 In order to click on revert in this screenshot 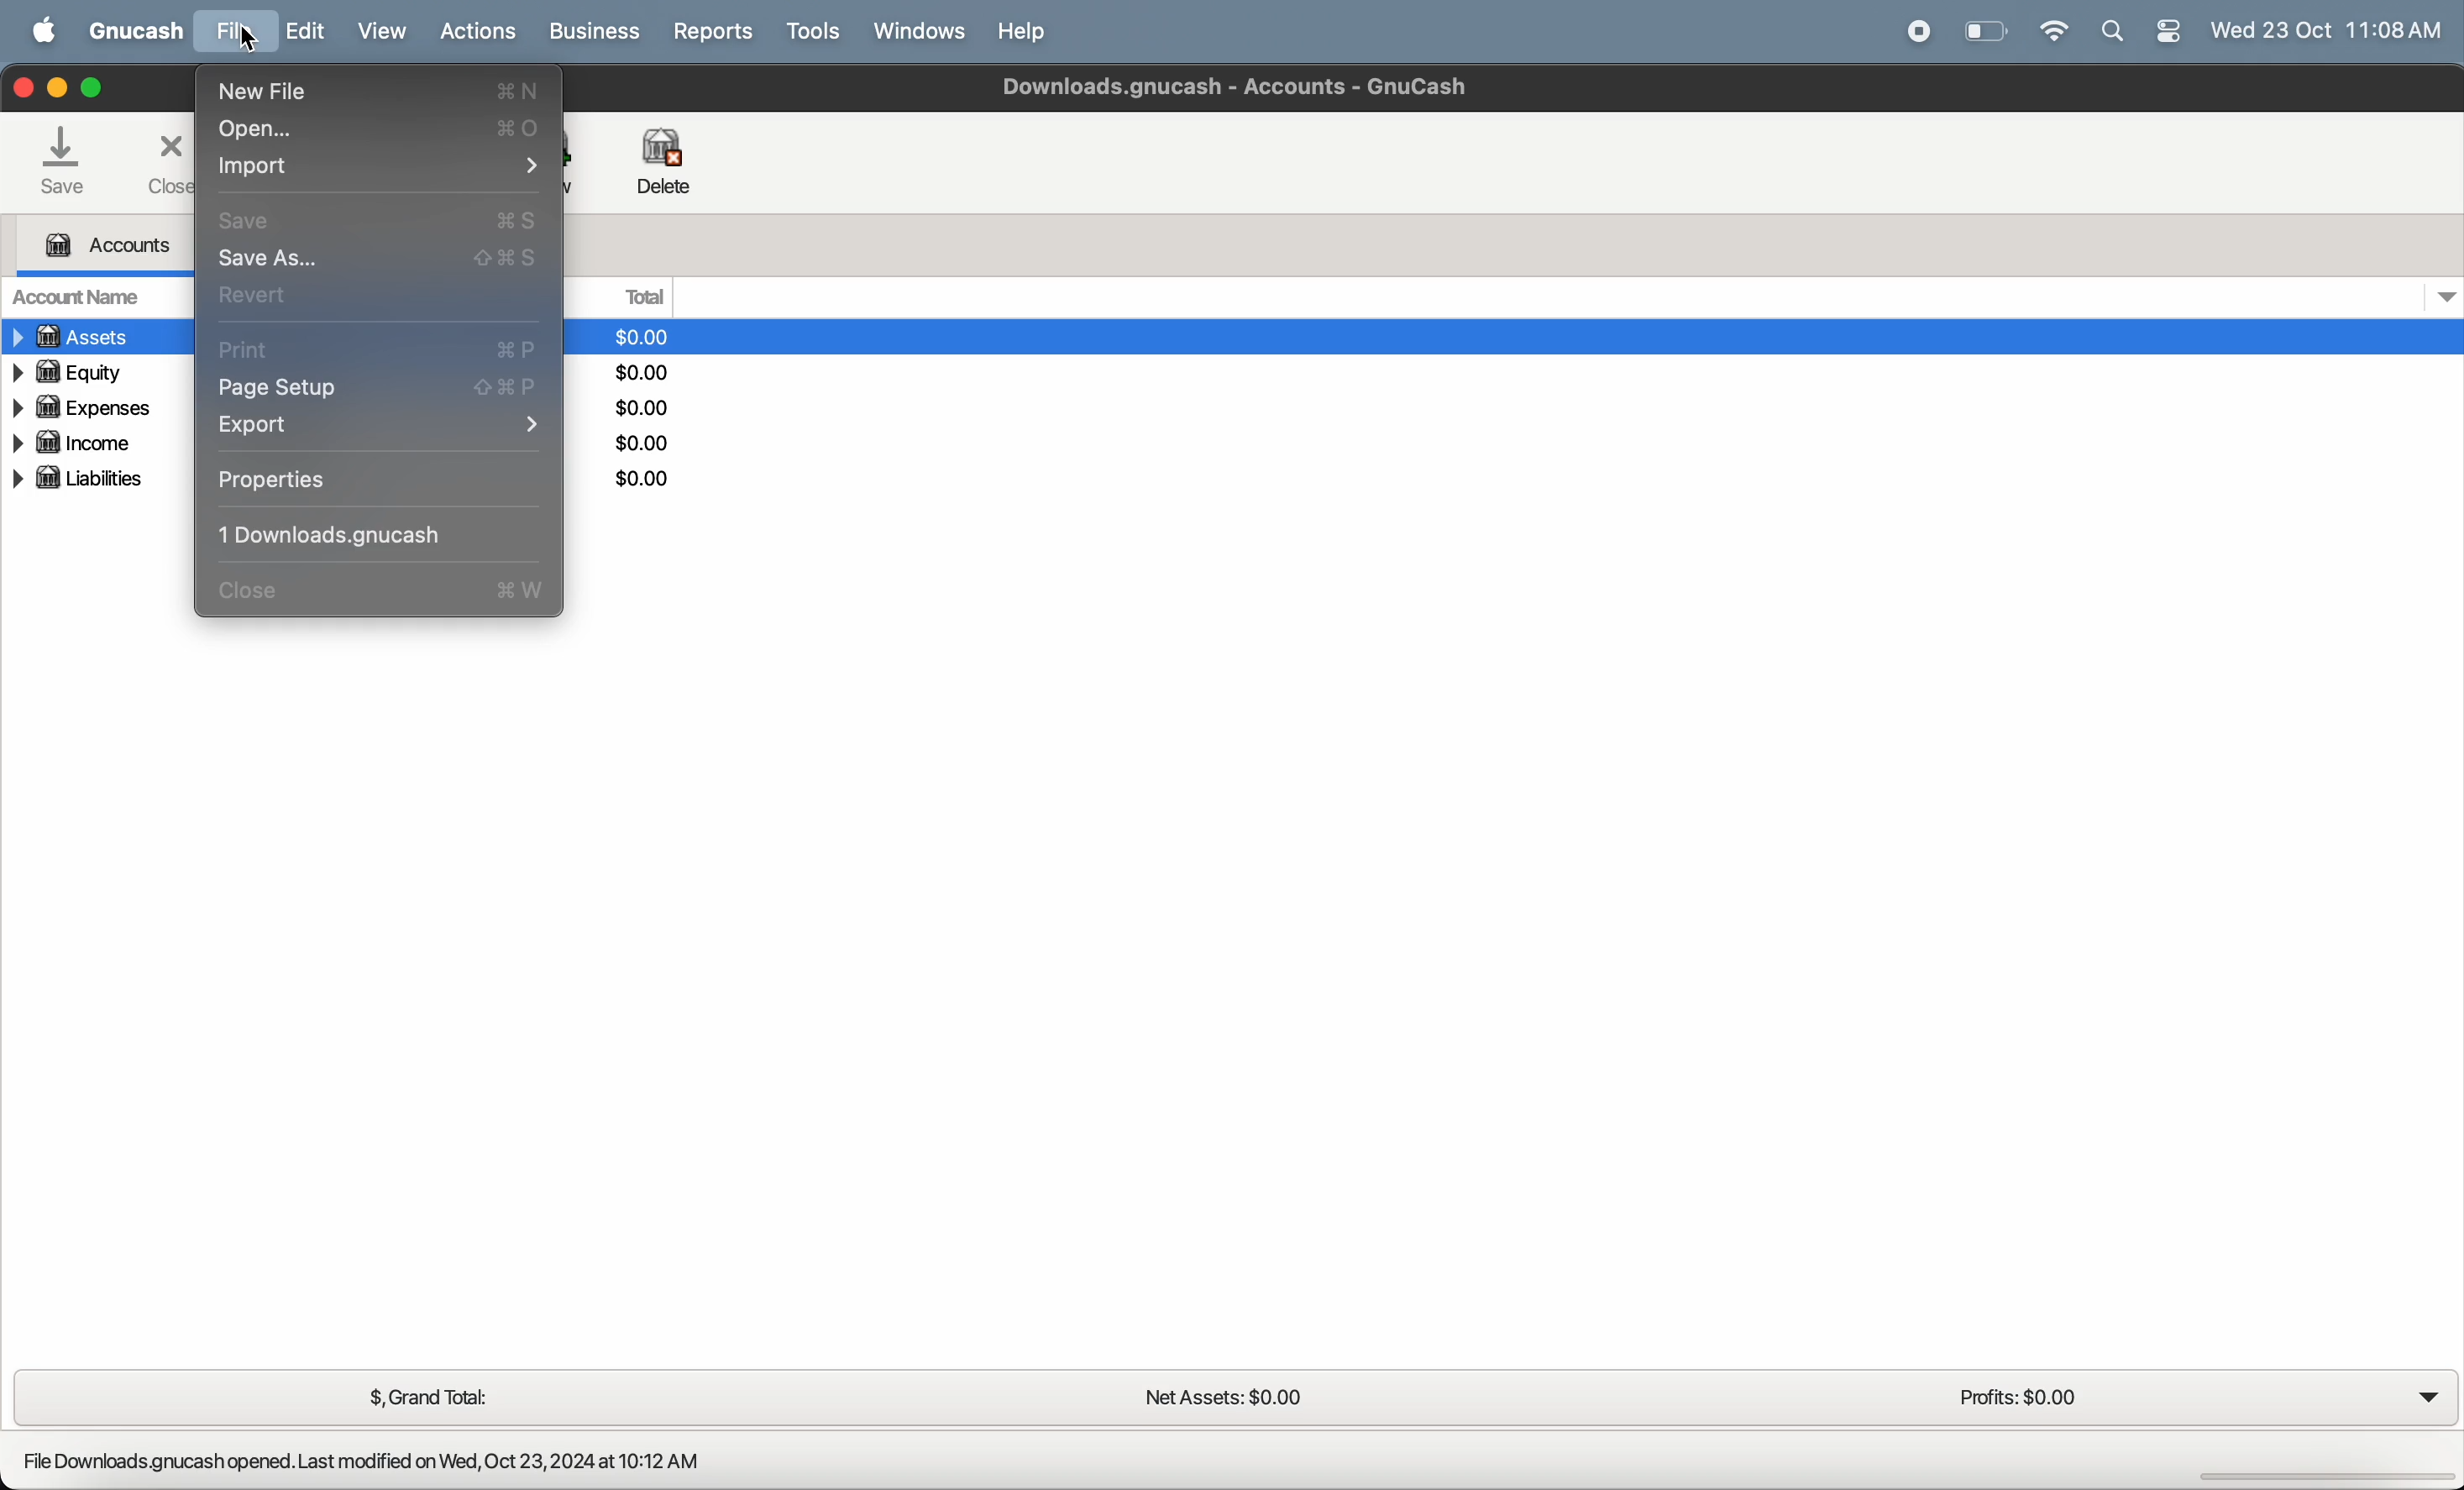, I will do `click(366, 299)`.